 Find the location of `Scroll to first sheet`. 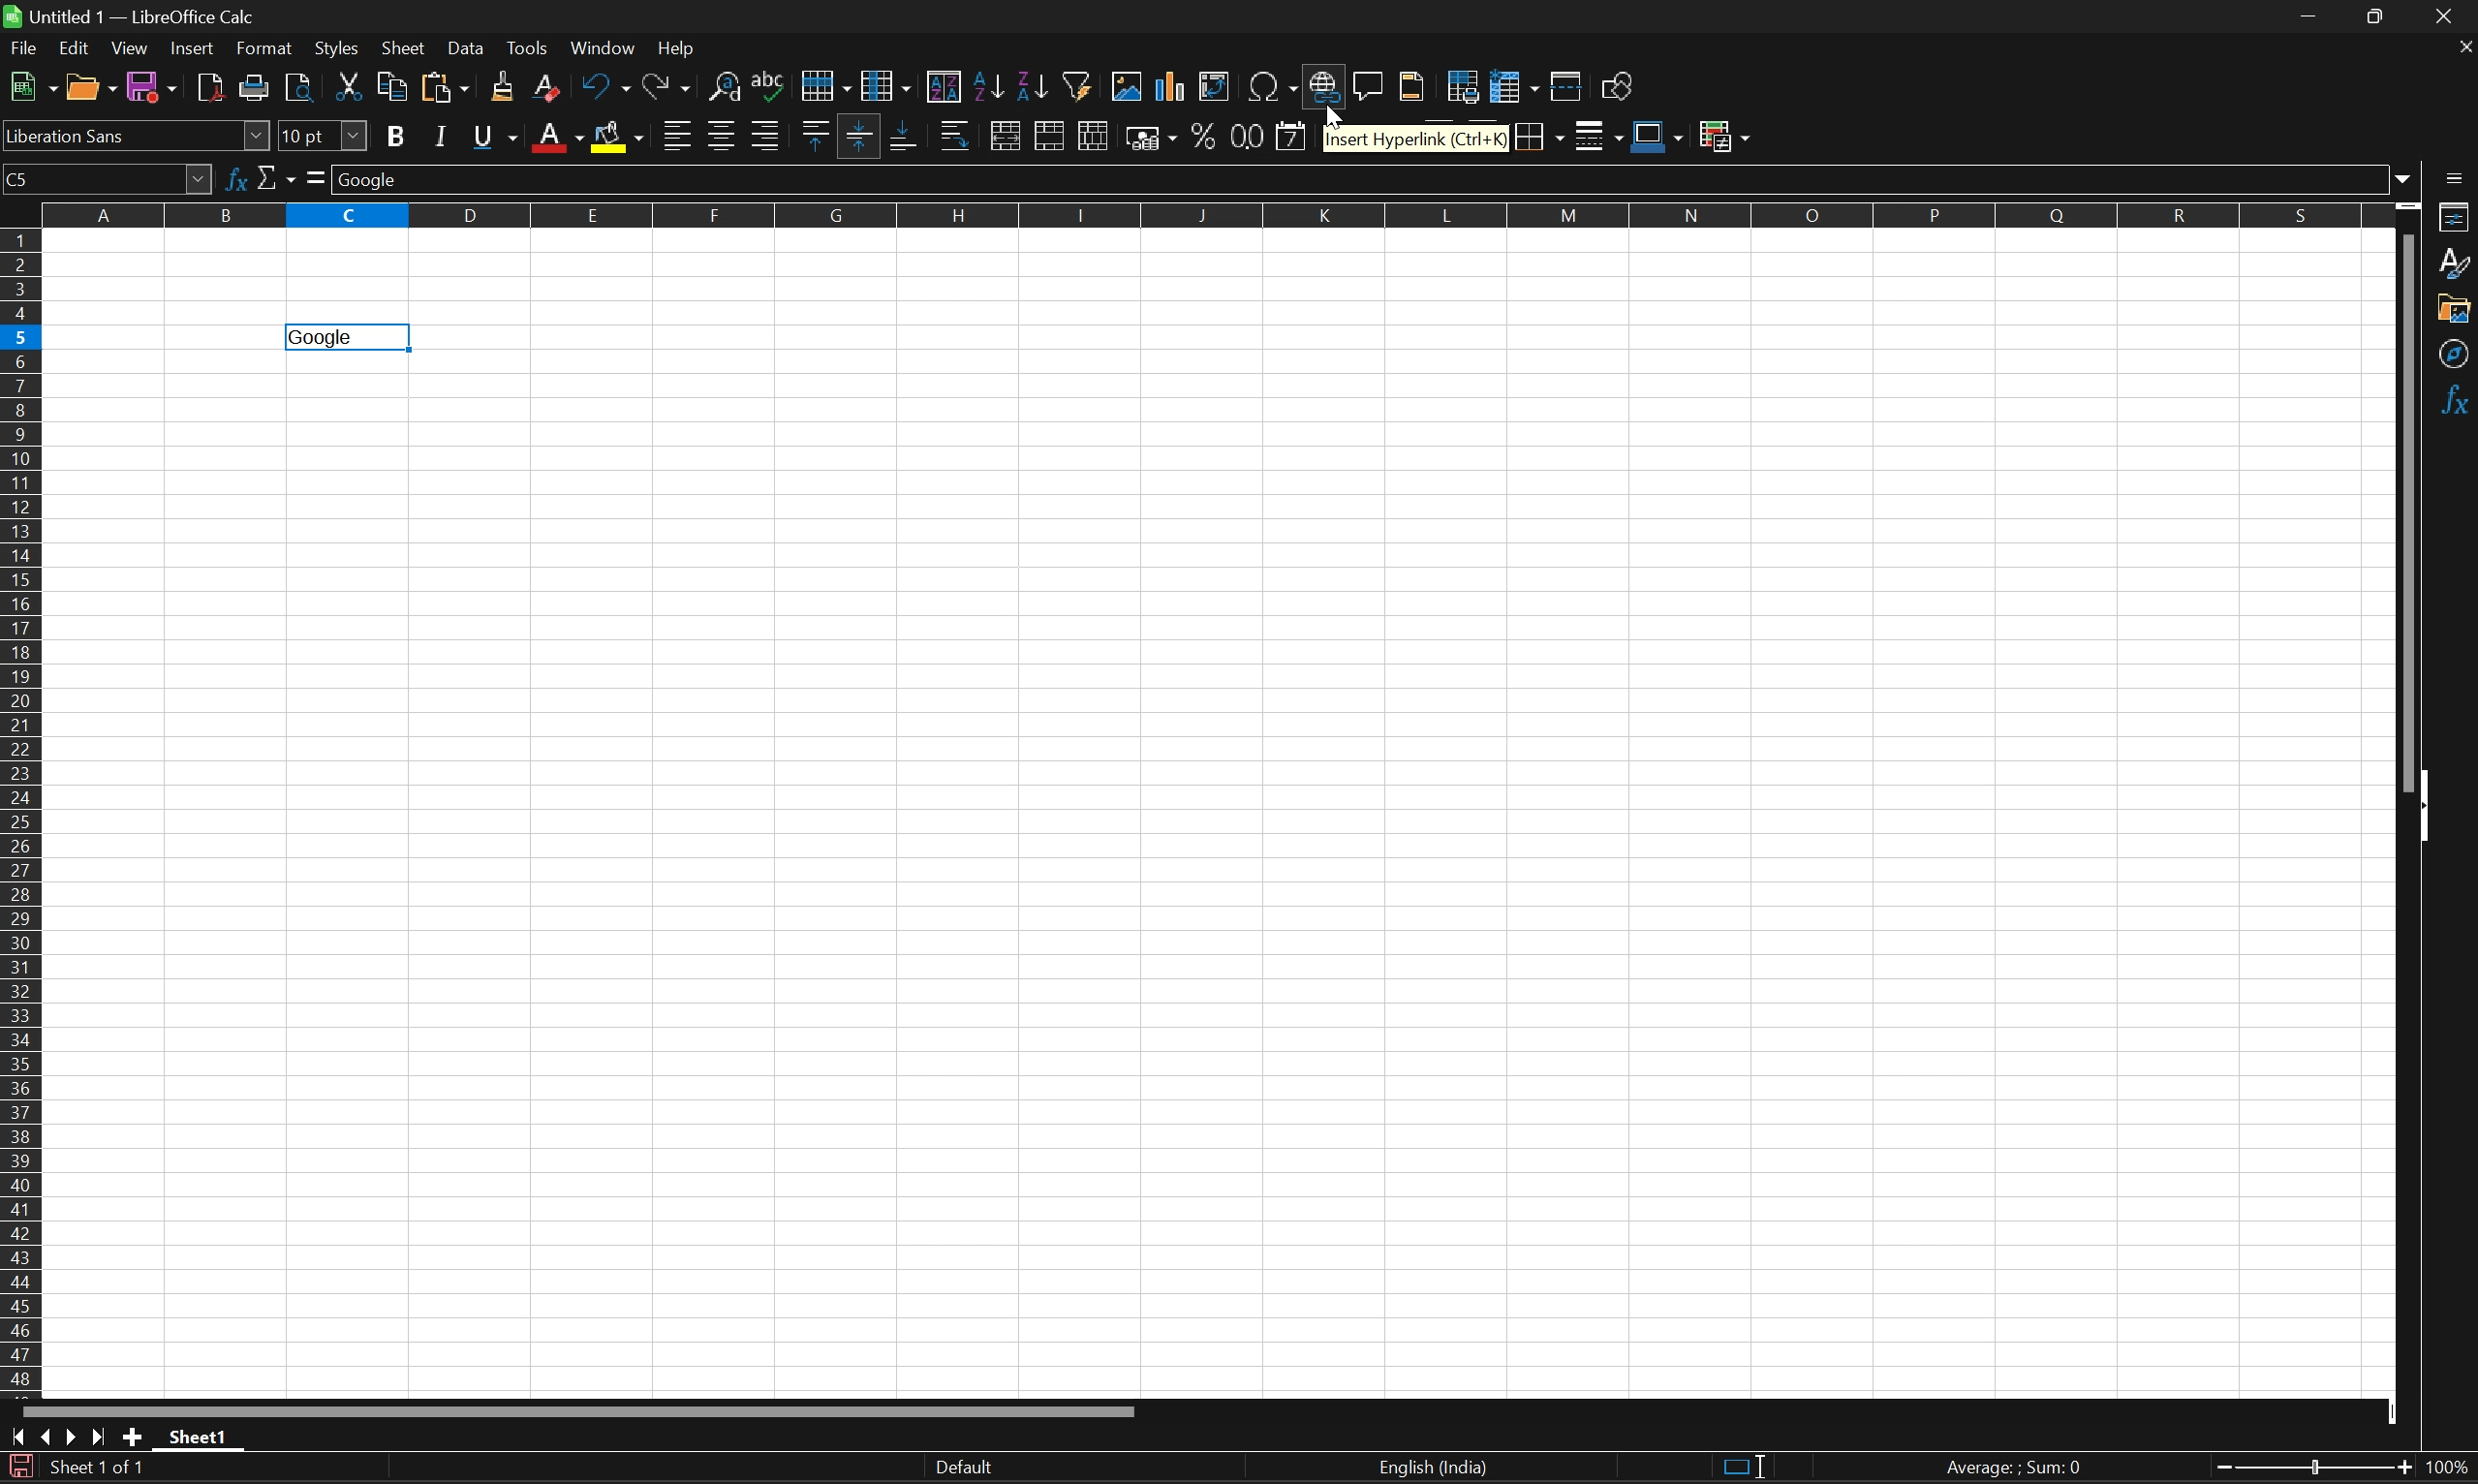

Scroll to first sheet is located at coordinates (17, 1439).